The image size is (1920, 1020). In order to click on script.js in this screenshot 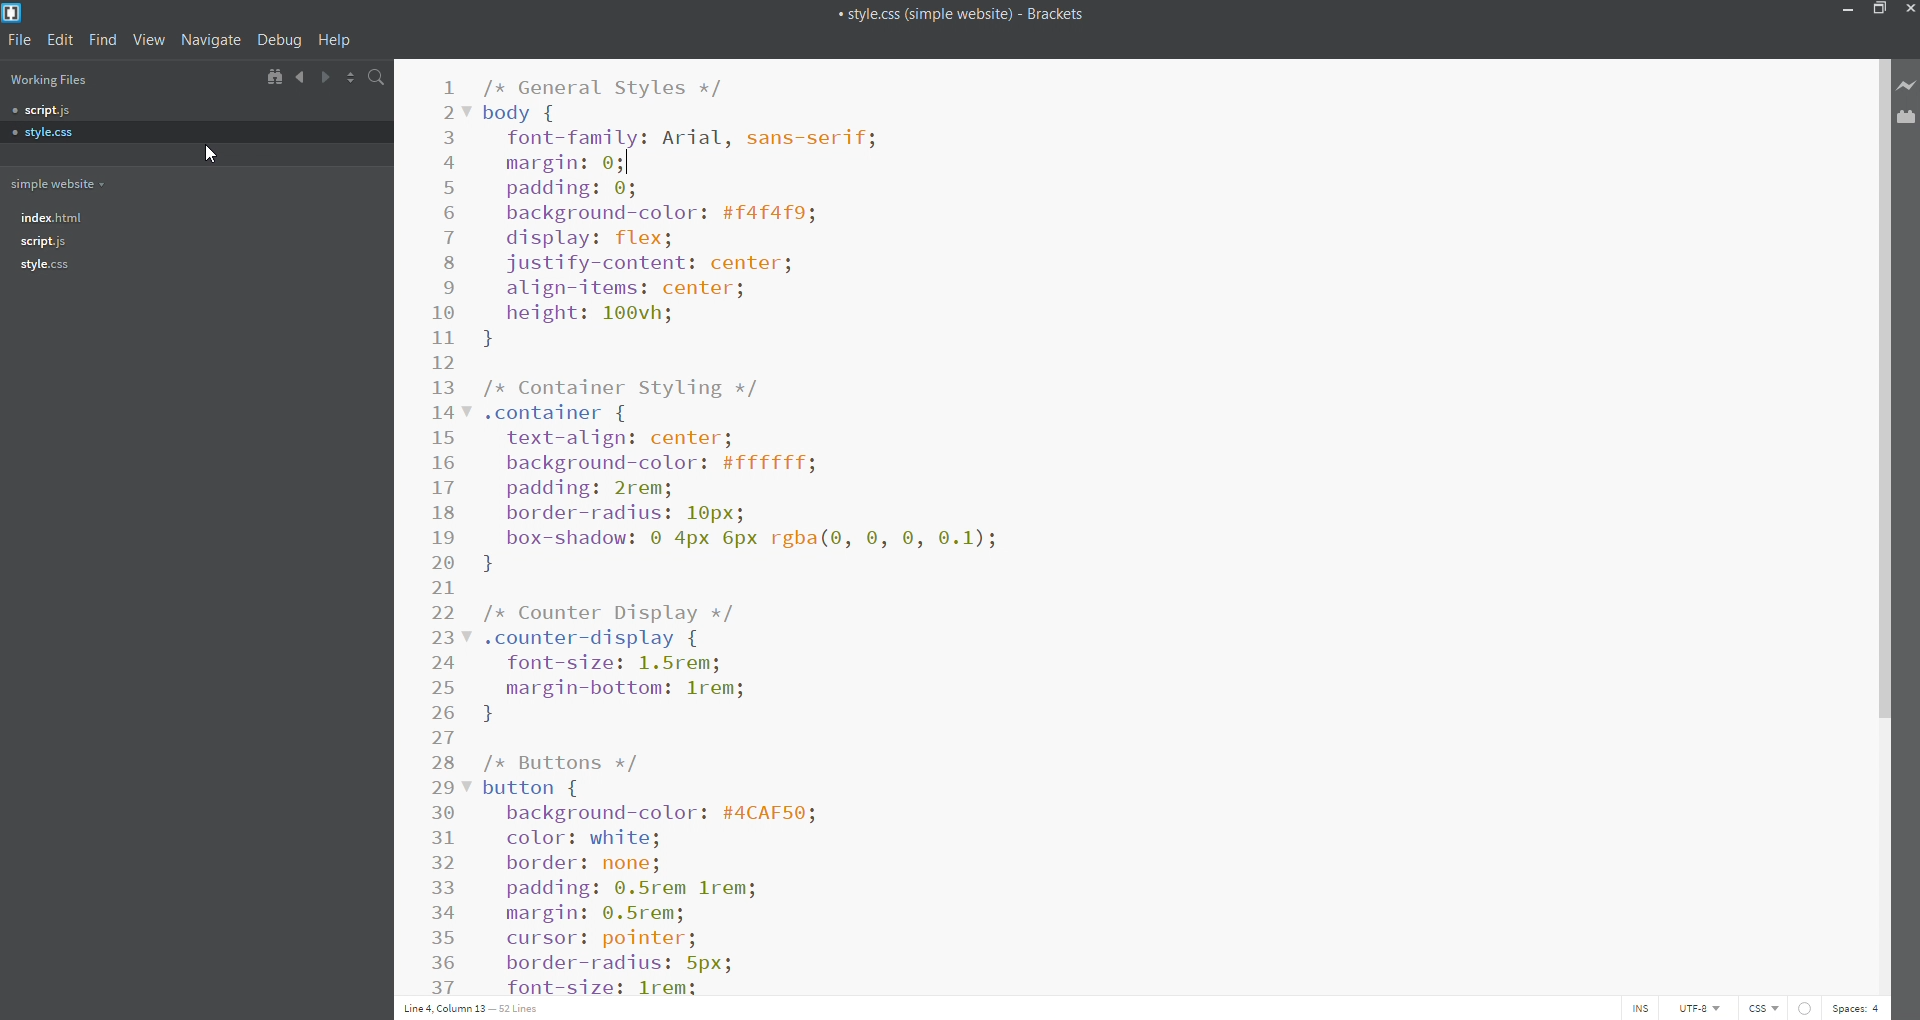, I will do `click(195, 111)`.